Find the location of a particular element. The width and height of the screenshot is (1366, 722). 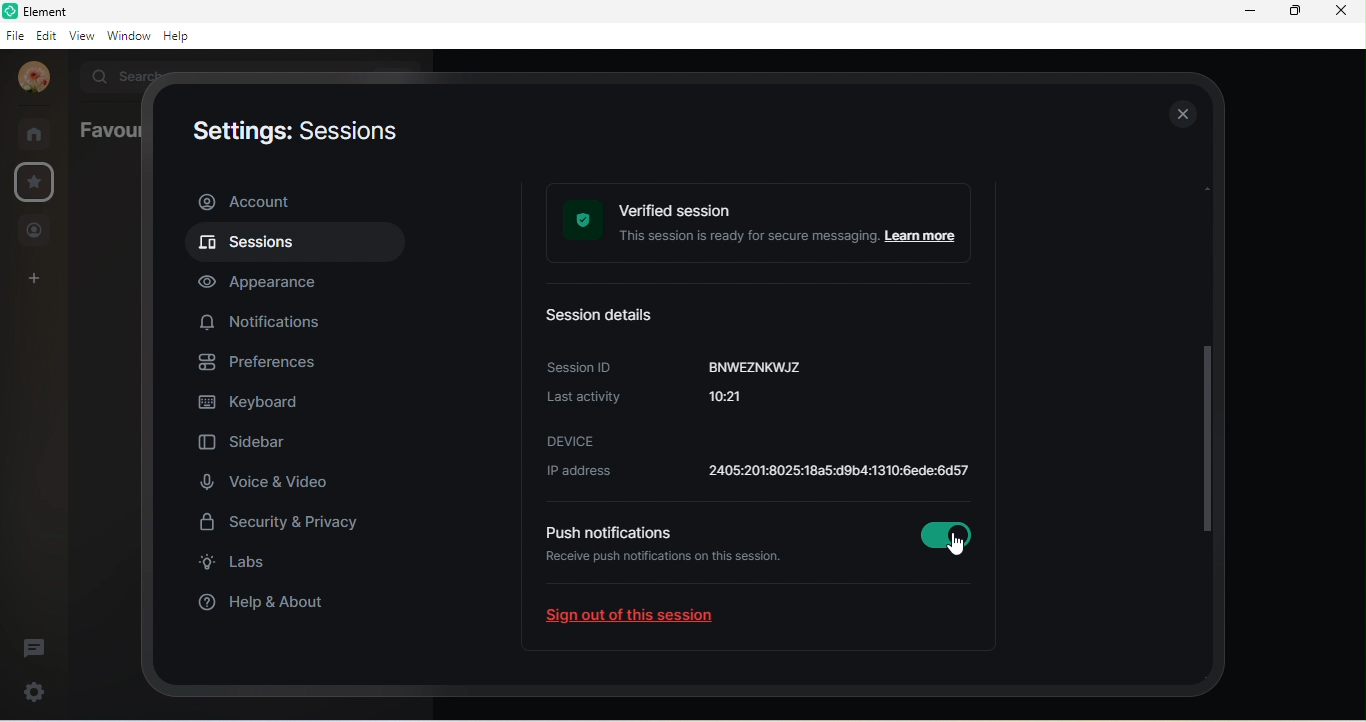

window is located at coordinates (128, 35).